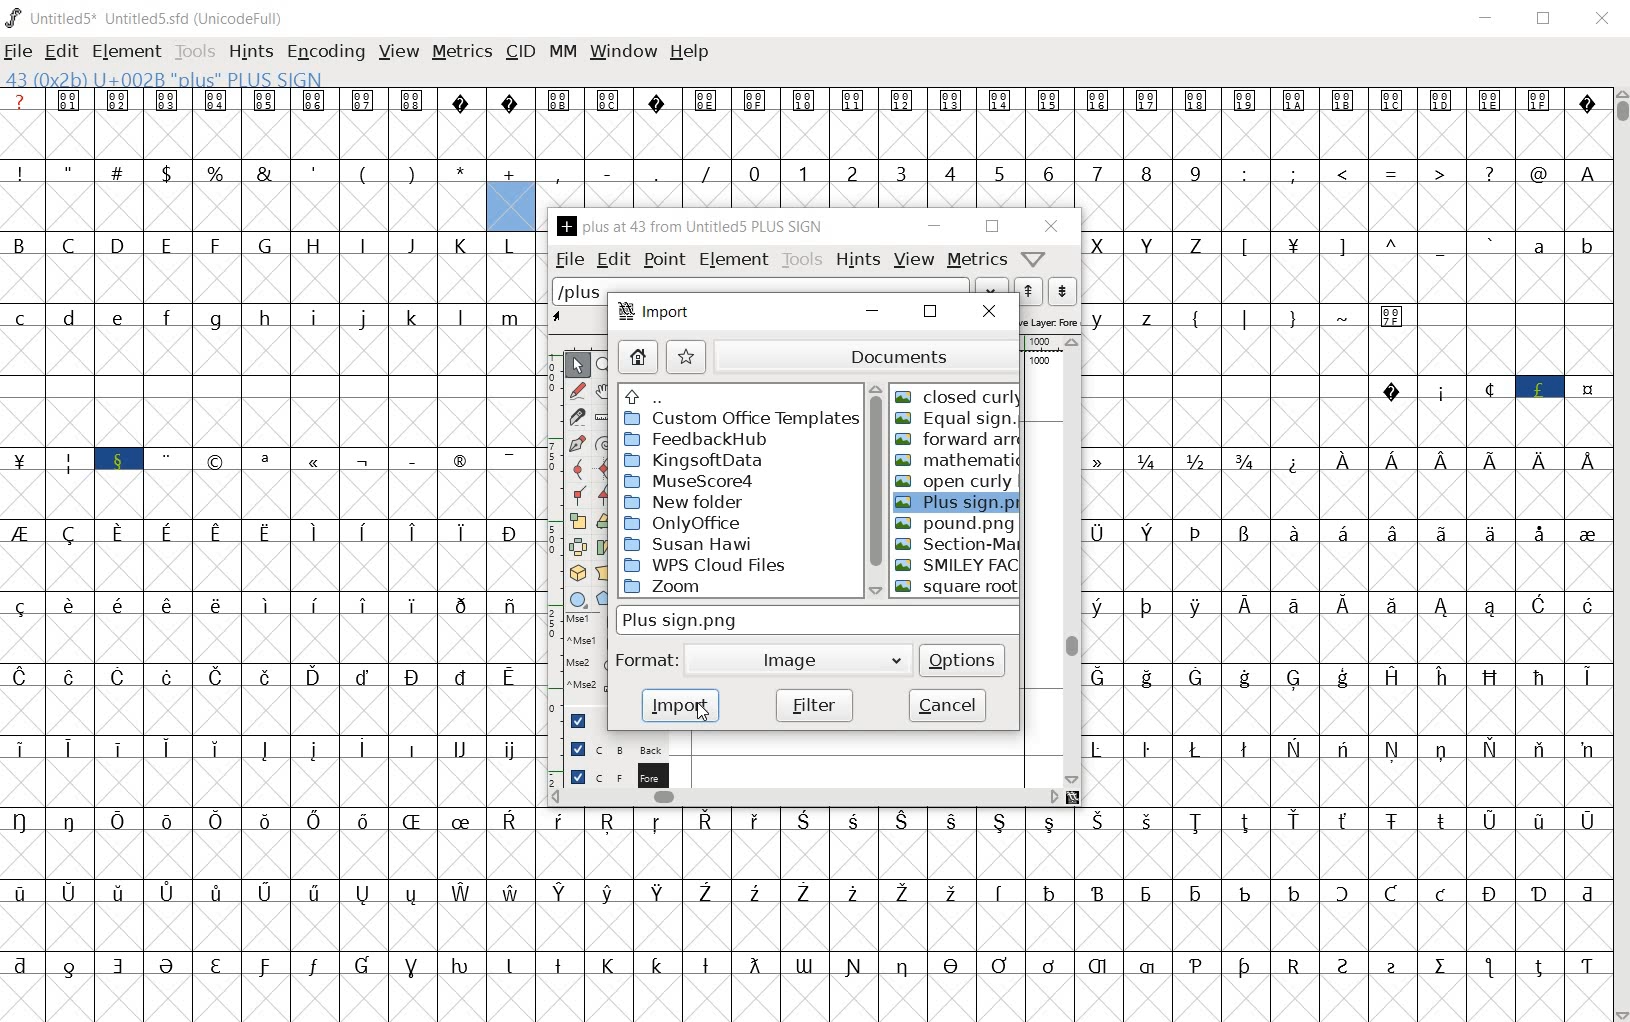  What do you see at coordinates (814, 988) in the screenshot?
I see `special characters` at bounding box center [814, 988].